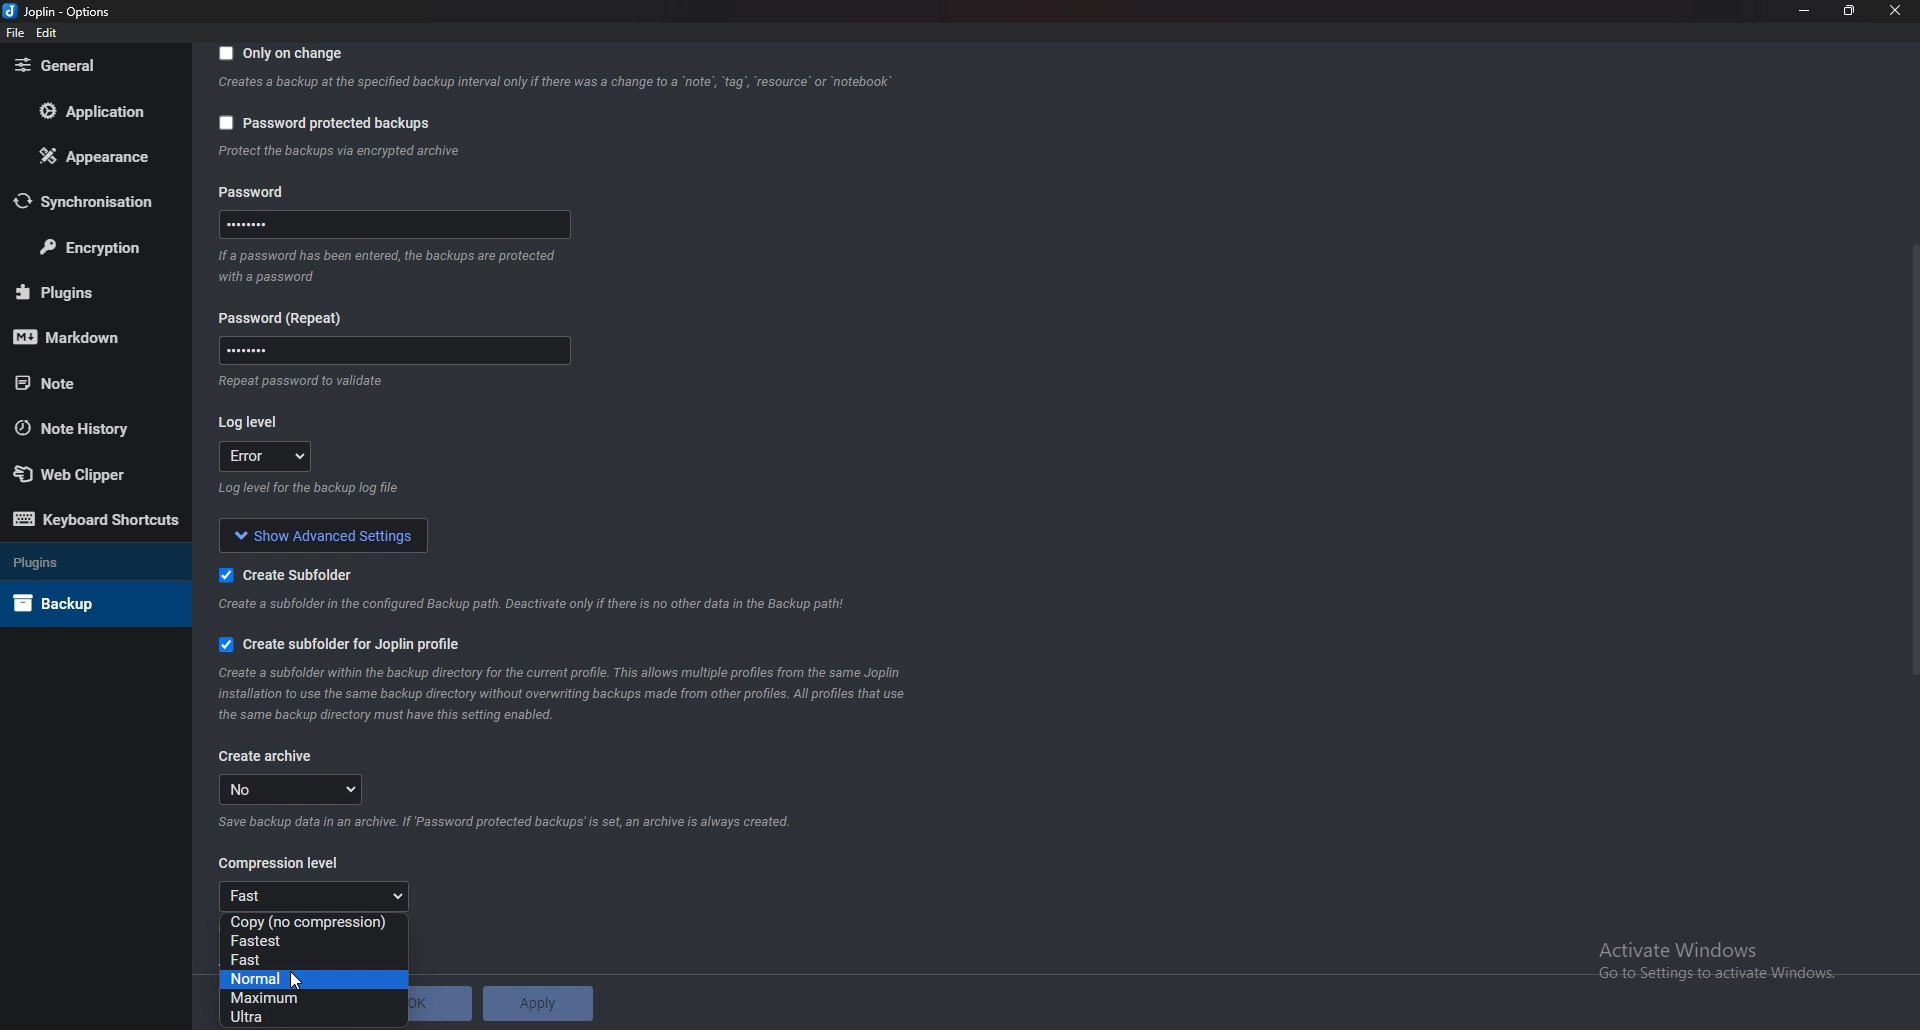 The image size is (1920, 1030). I want to click on Info, so click(554, 85).